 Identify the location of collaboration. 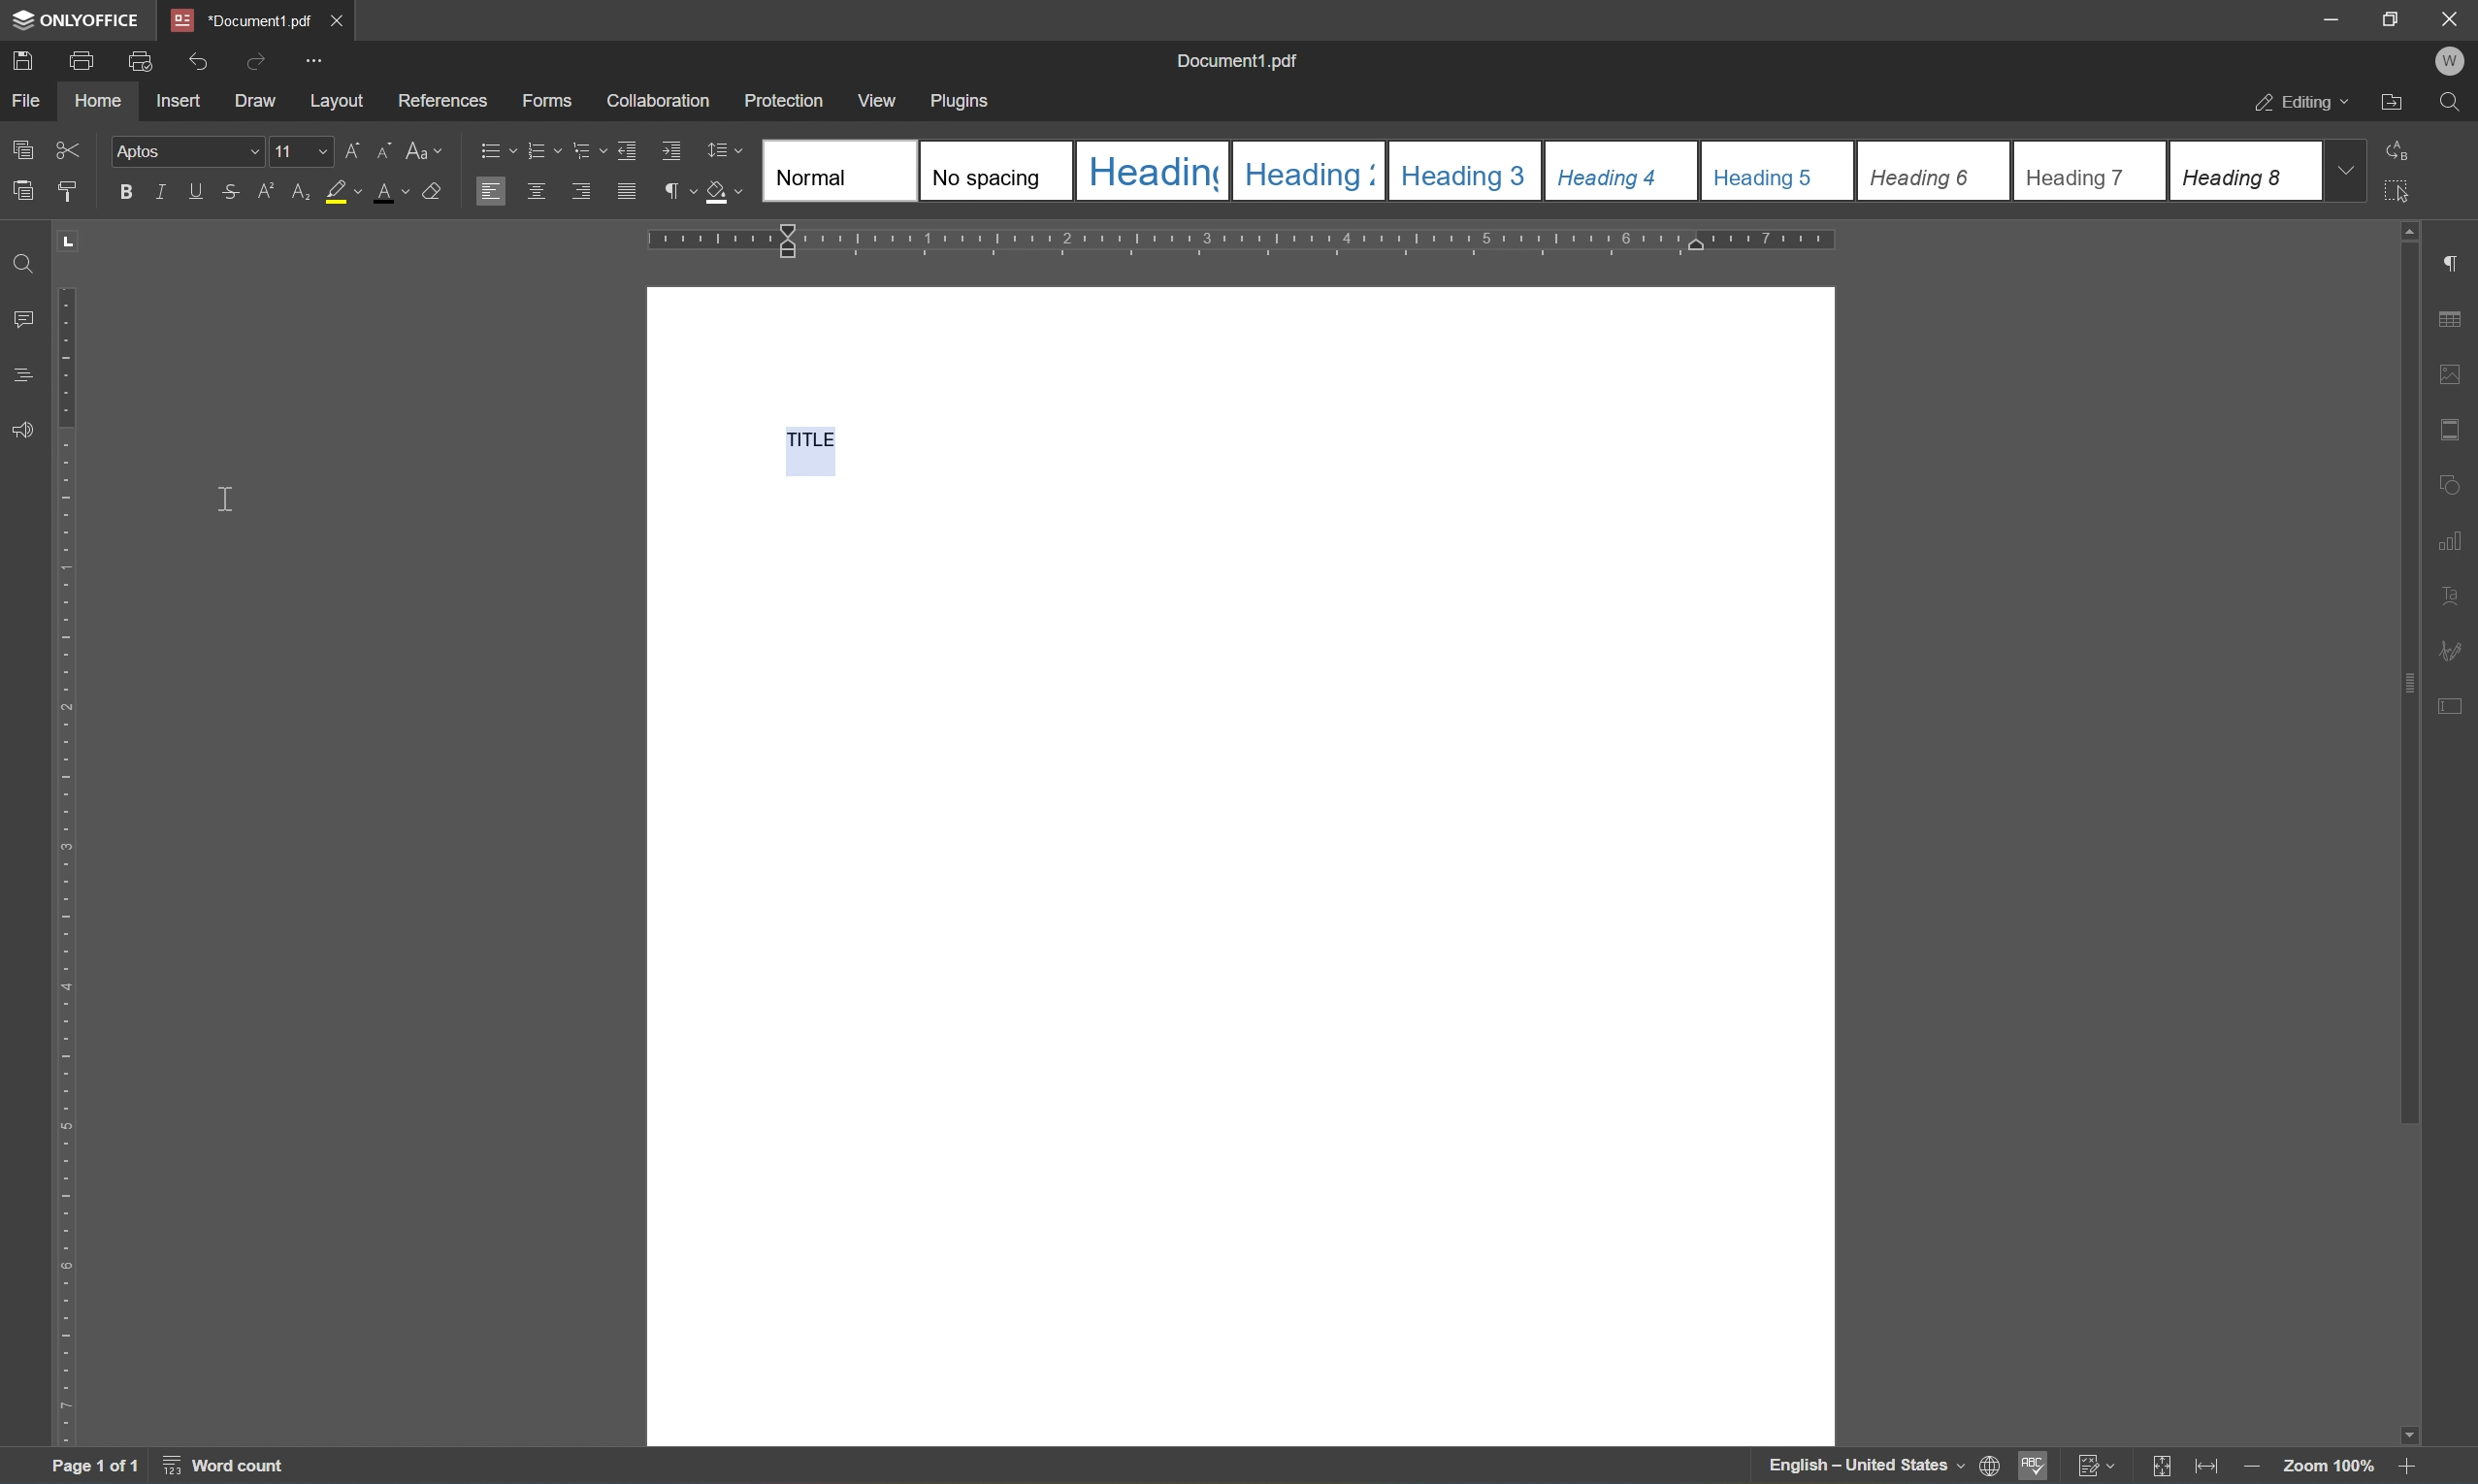
(665, 101).